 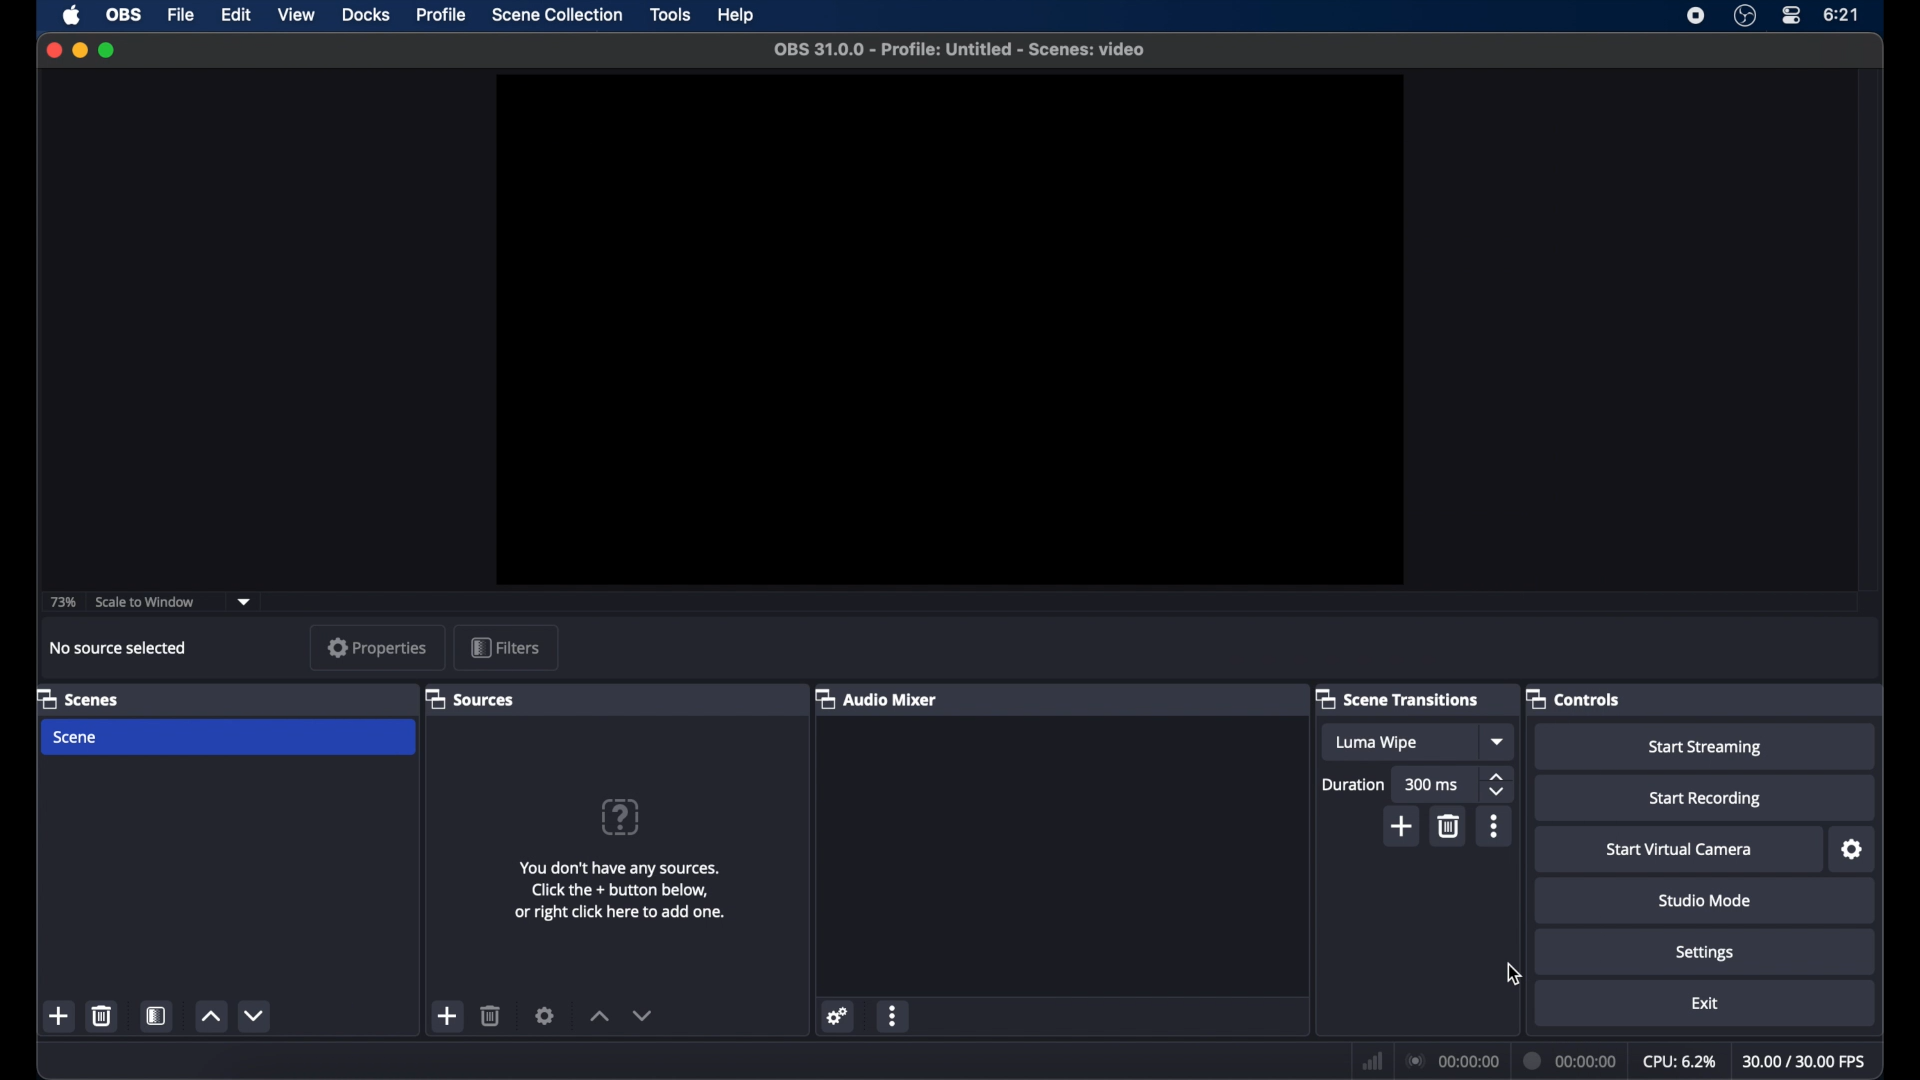 What do you see at coordinates (1806, 1062) in the screenshot?
I see `fps` at bounding box center [1806, 1062].